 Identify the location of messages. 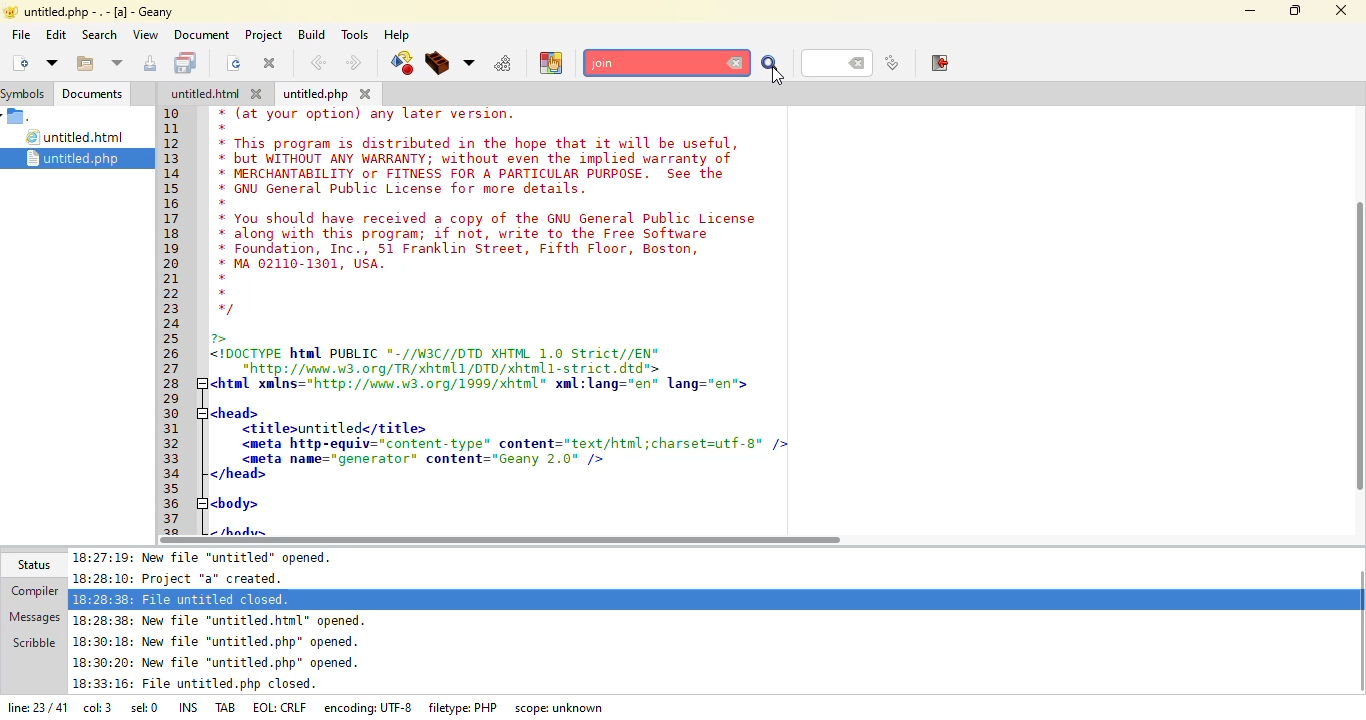
(33, 615).